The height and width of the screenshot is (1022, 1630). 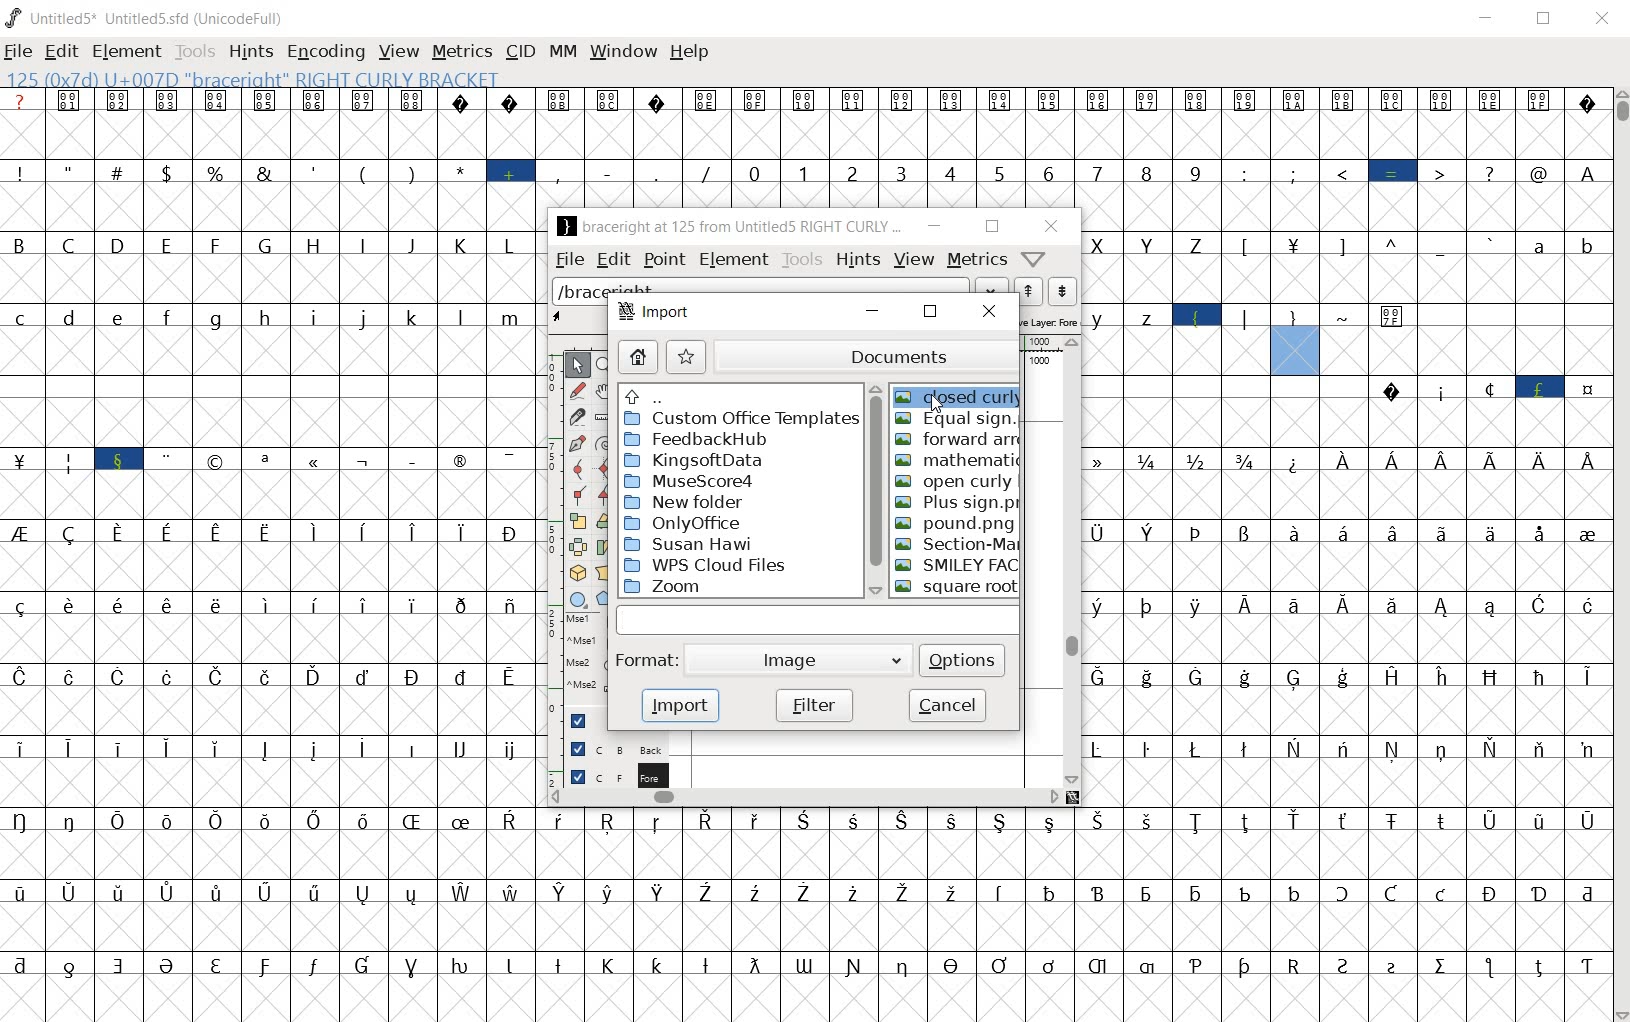 What do you see at coordinates (800, 259) in the screenshot?
I see `tools` at bounding box center [800, 259].